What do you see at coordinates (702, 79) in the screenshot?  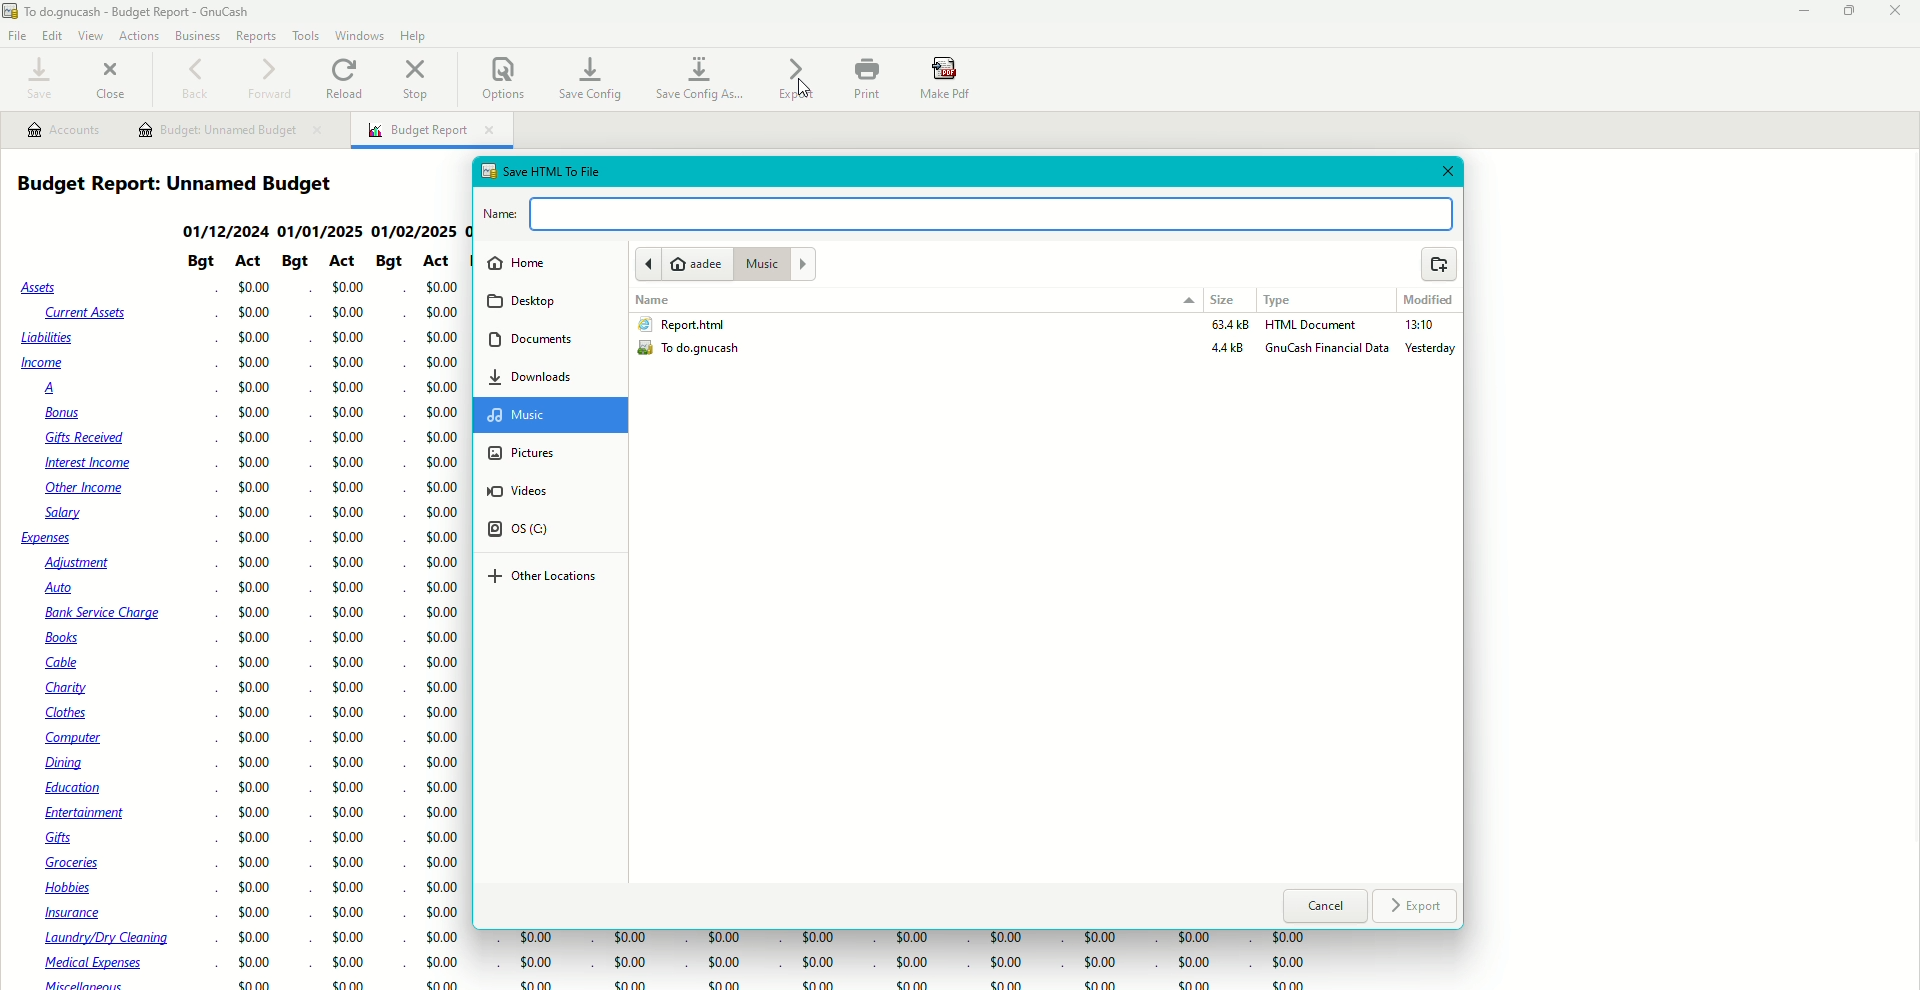 I see `Save Config As` at bounding box center [702, 79].